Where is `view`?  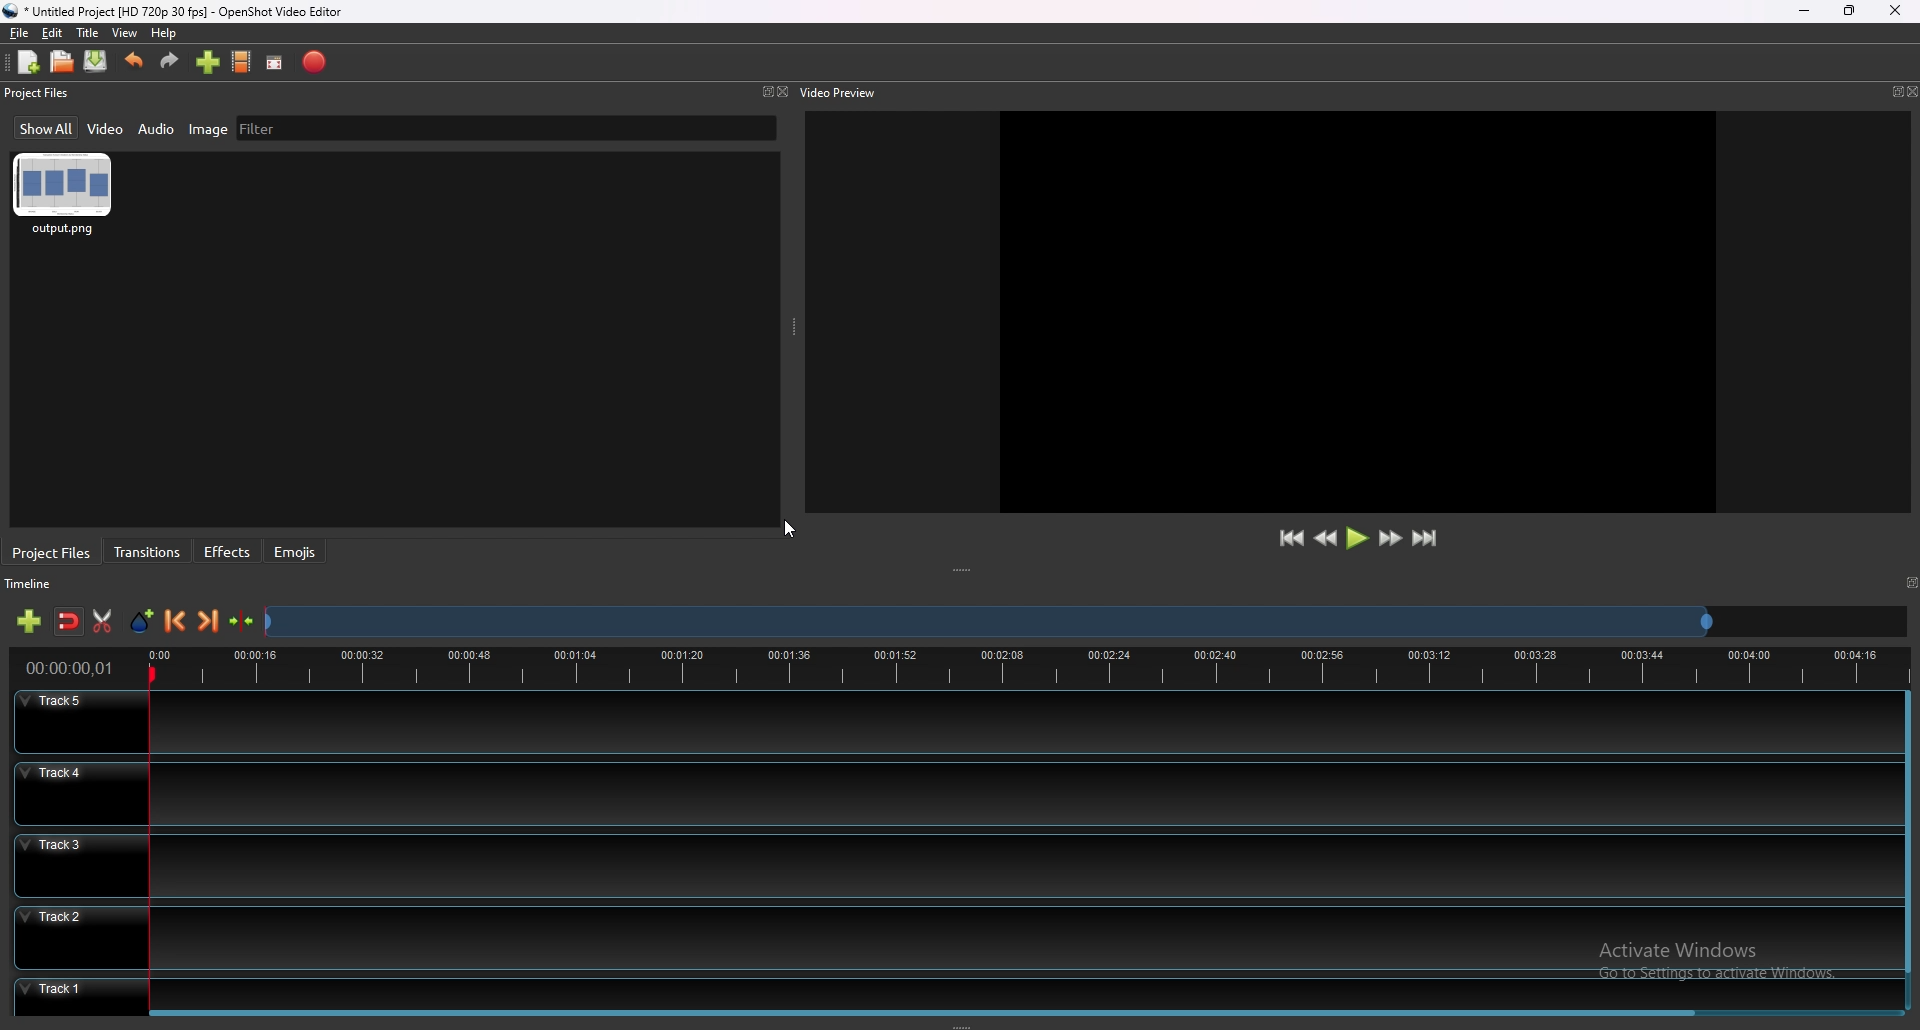
view is located at coordinates (125, 33).